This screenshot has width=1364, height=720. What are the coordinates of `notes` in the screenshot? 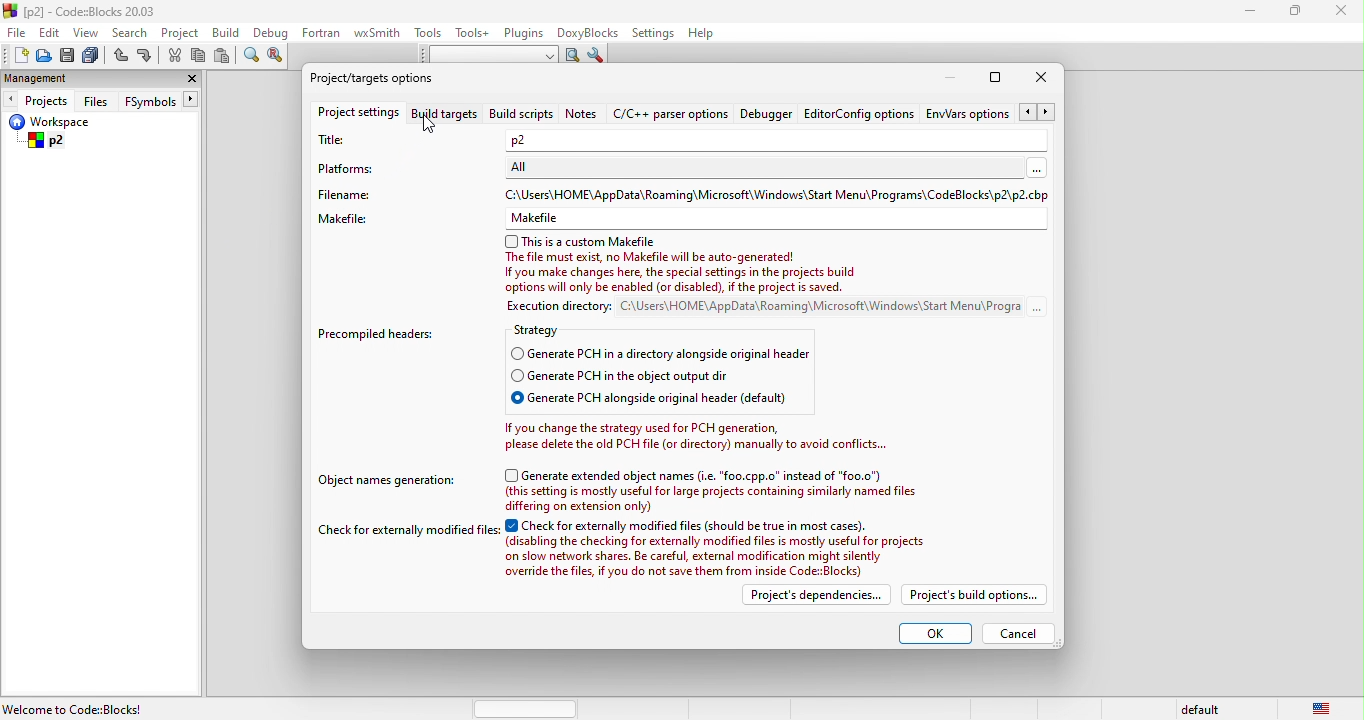 It's located at (582, 113).